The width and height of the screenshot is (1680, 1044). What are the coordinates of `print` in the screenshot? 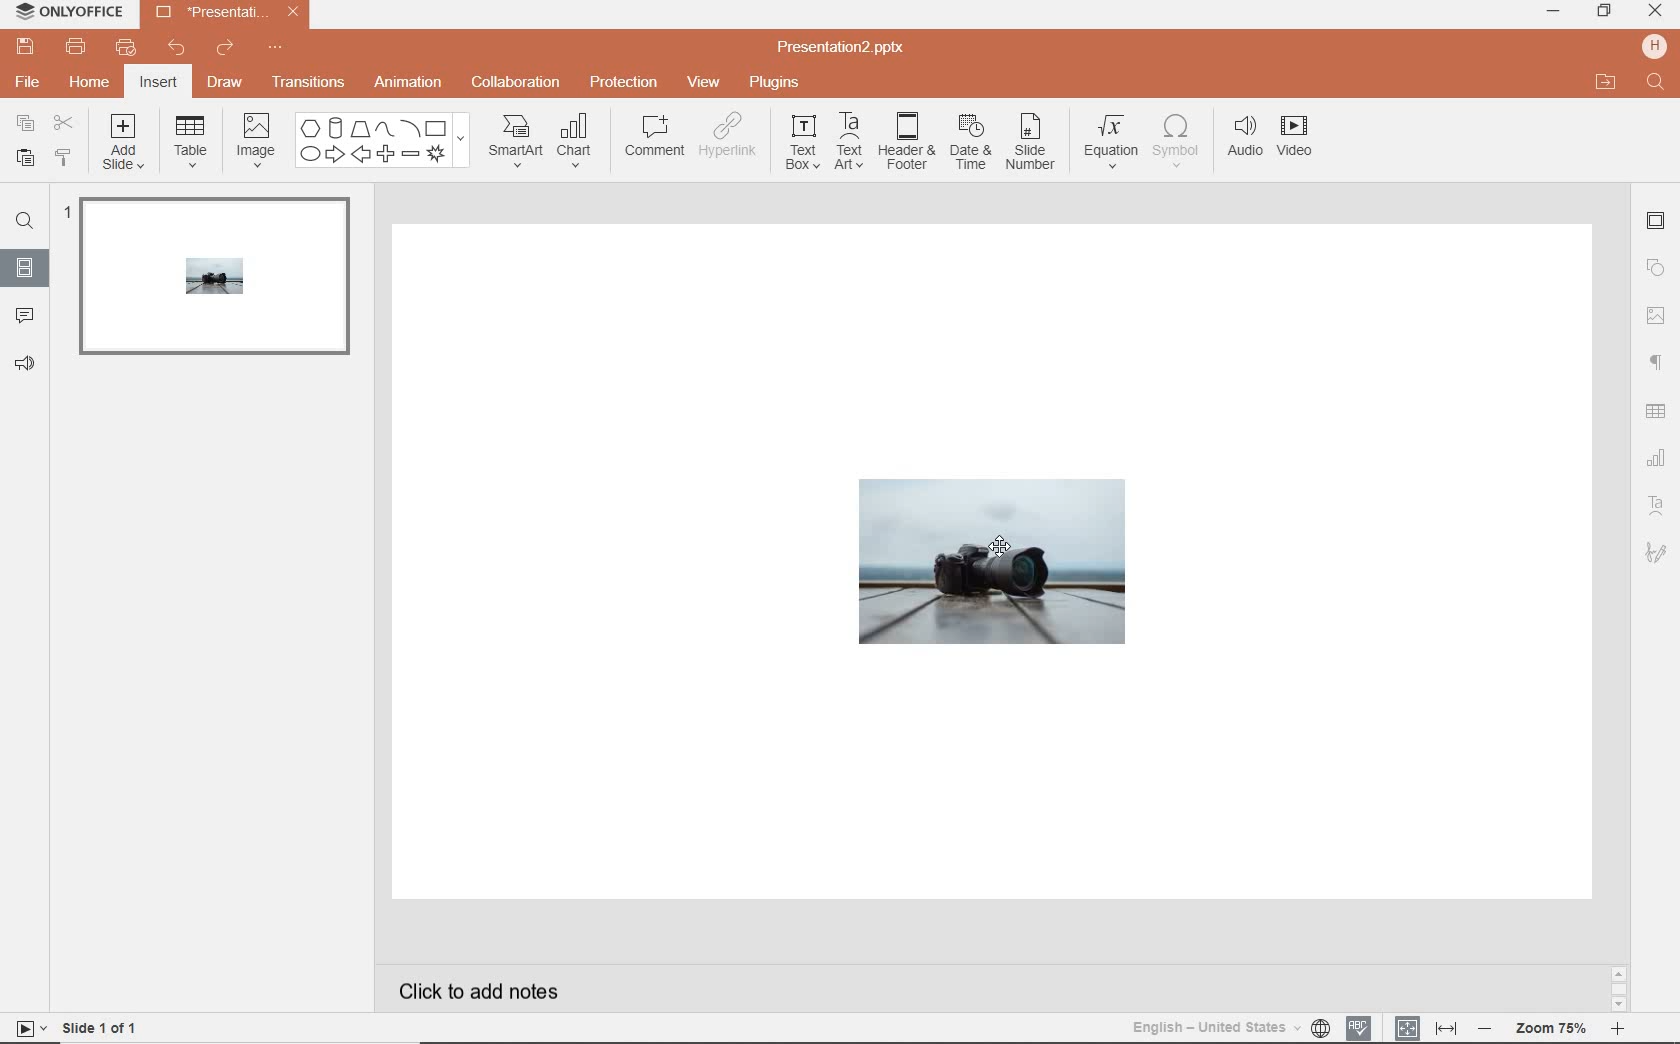 It's located at (77, 47).